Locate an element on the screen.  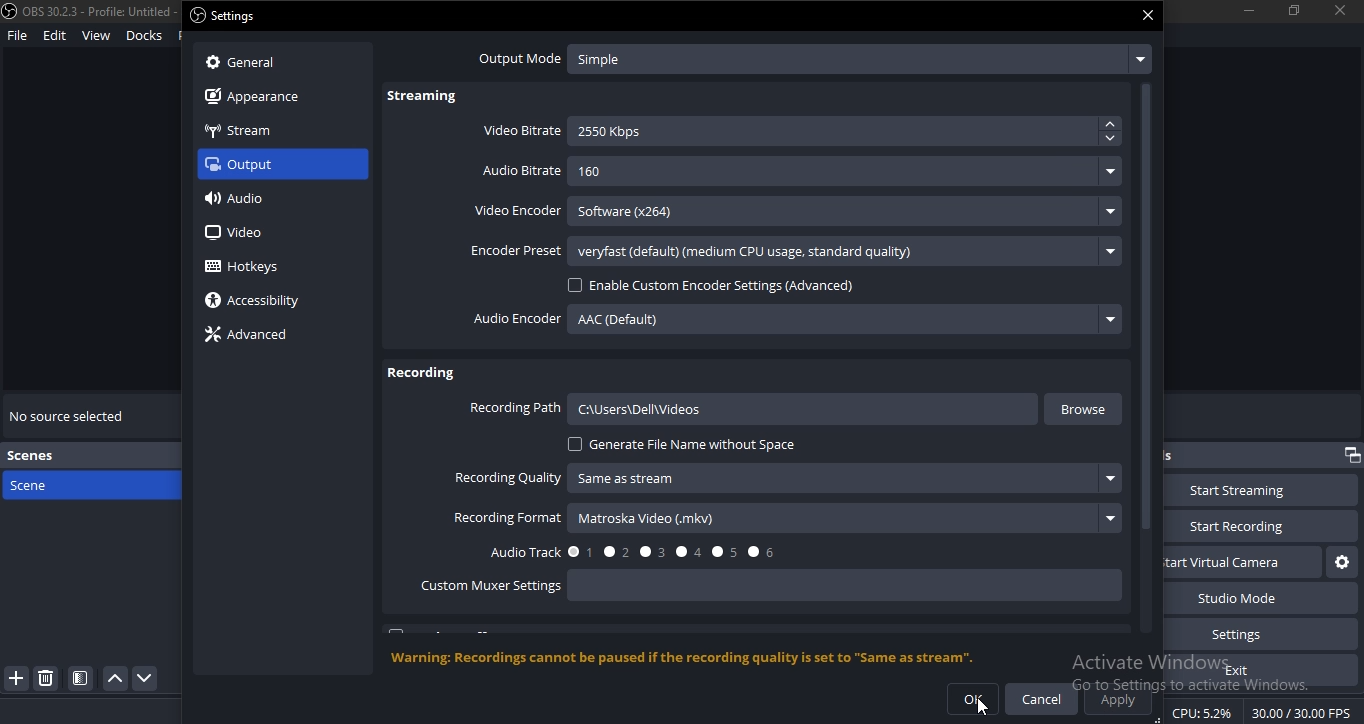
enable custom encoder settings is located at coordinates (718, 285).